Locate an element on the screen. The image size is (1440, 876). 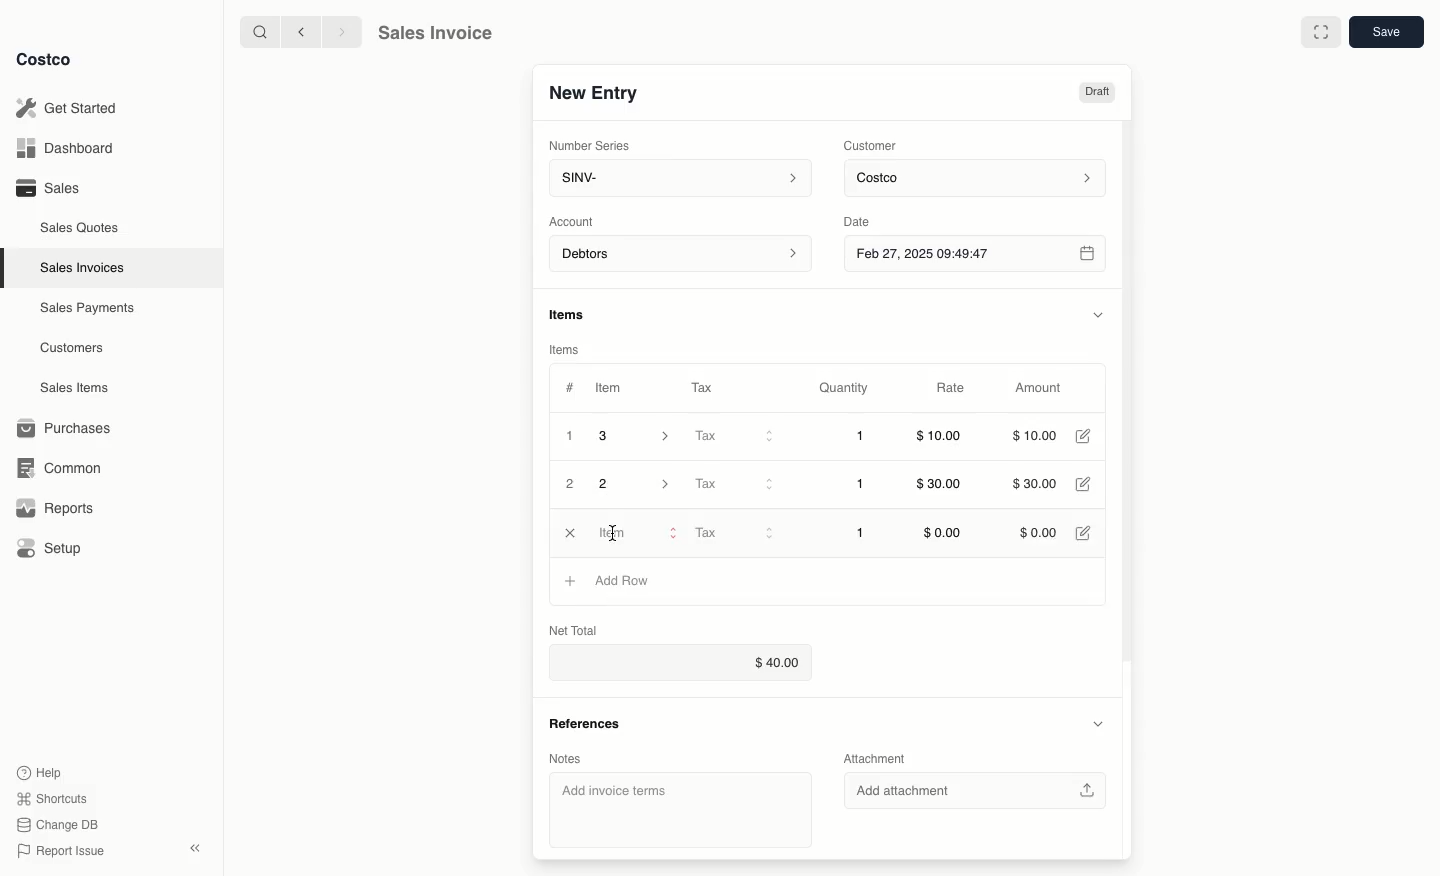
Tax is located at coordinates (733, 437).